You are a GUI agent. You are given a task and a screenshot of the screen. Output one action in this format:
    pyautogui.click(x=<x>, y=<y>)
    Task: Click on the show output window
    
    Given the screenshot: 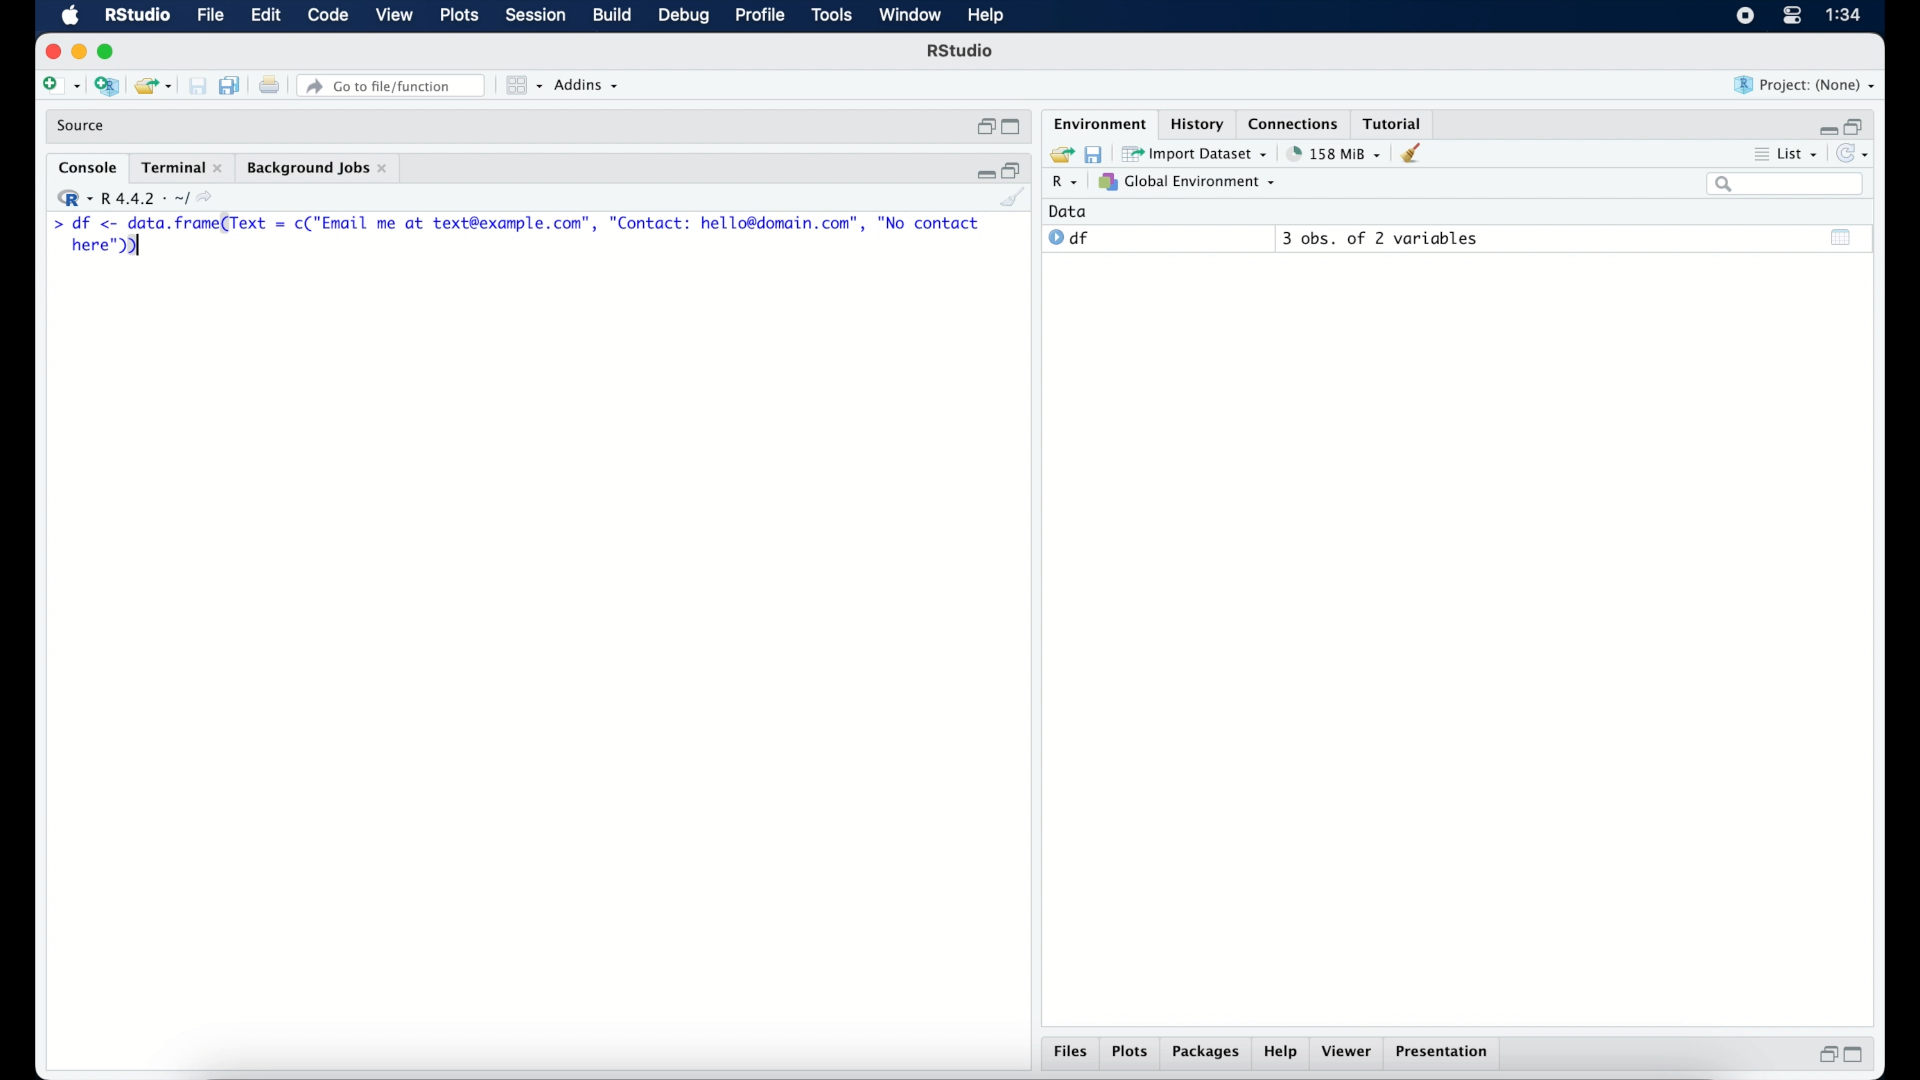 What is the action you would take?
    pyautogui.click(x=1841, y=239)
    